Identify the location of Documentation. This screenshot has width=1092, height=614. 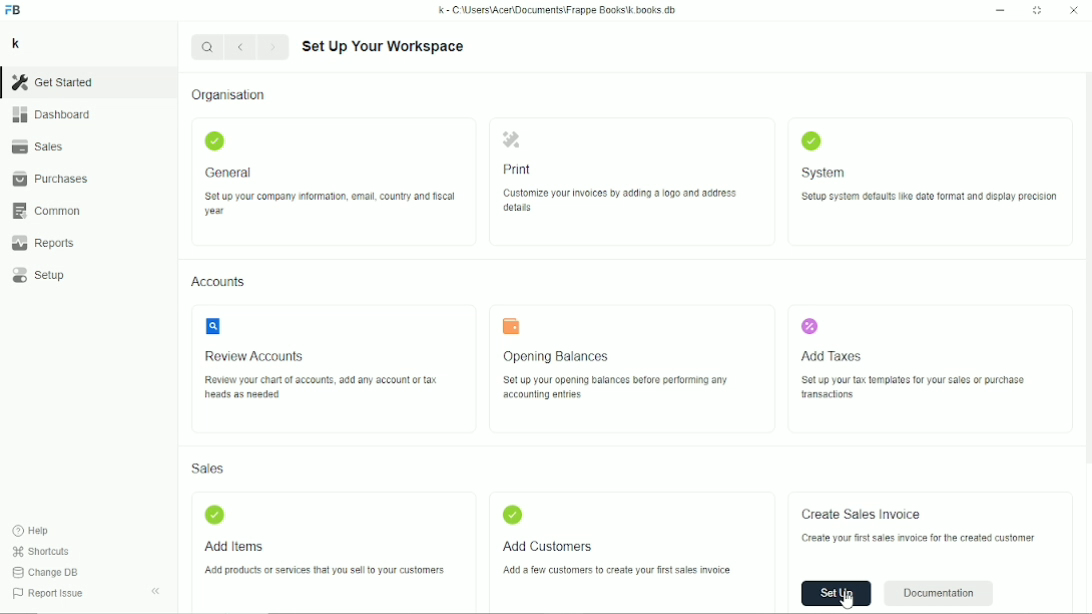
(937, 593).